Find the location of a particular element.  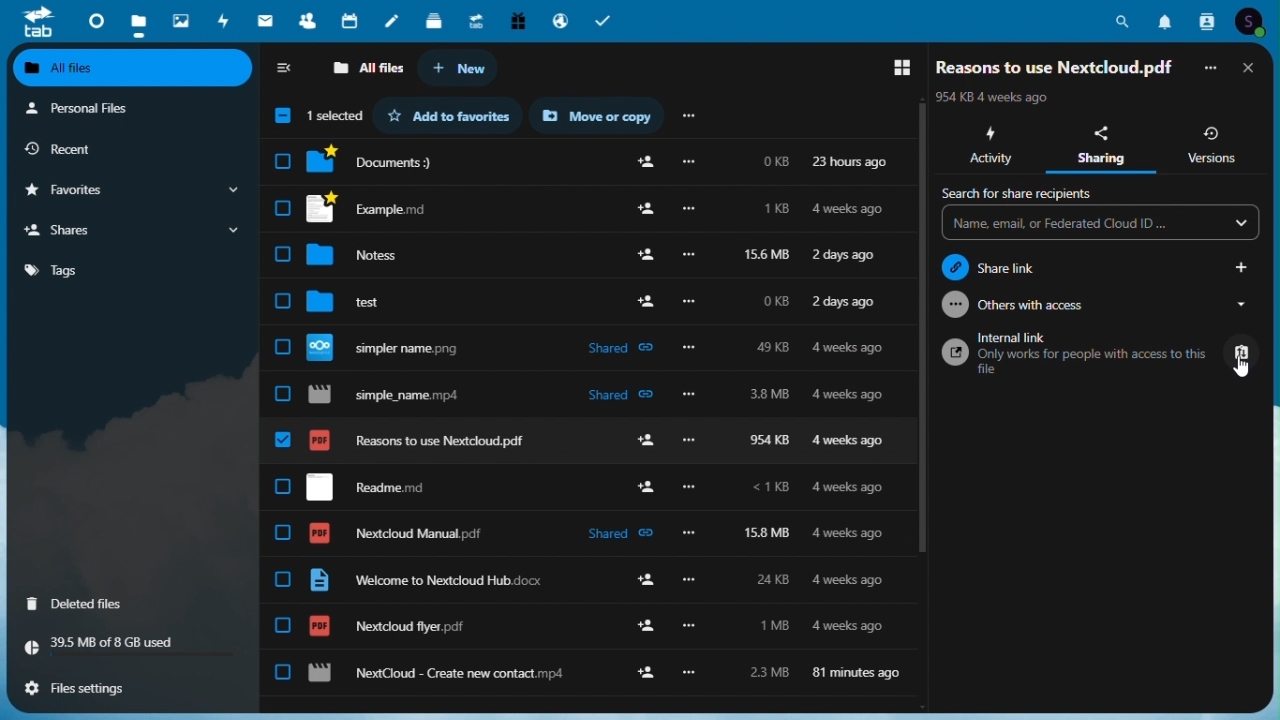

nextcloud flyer.pdg is located at coordinates (387, 626).